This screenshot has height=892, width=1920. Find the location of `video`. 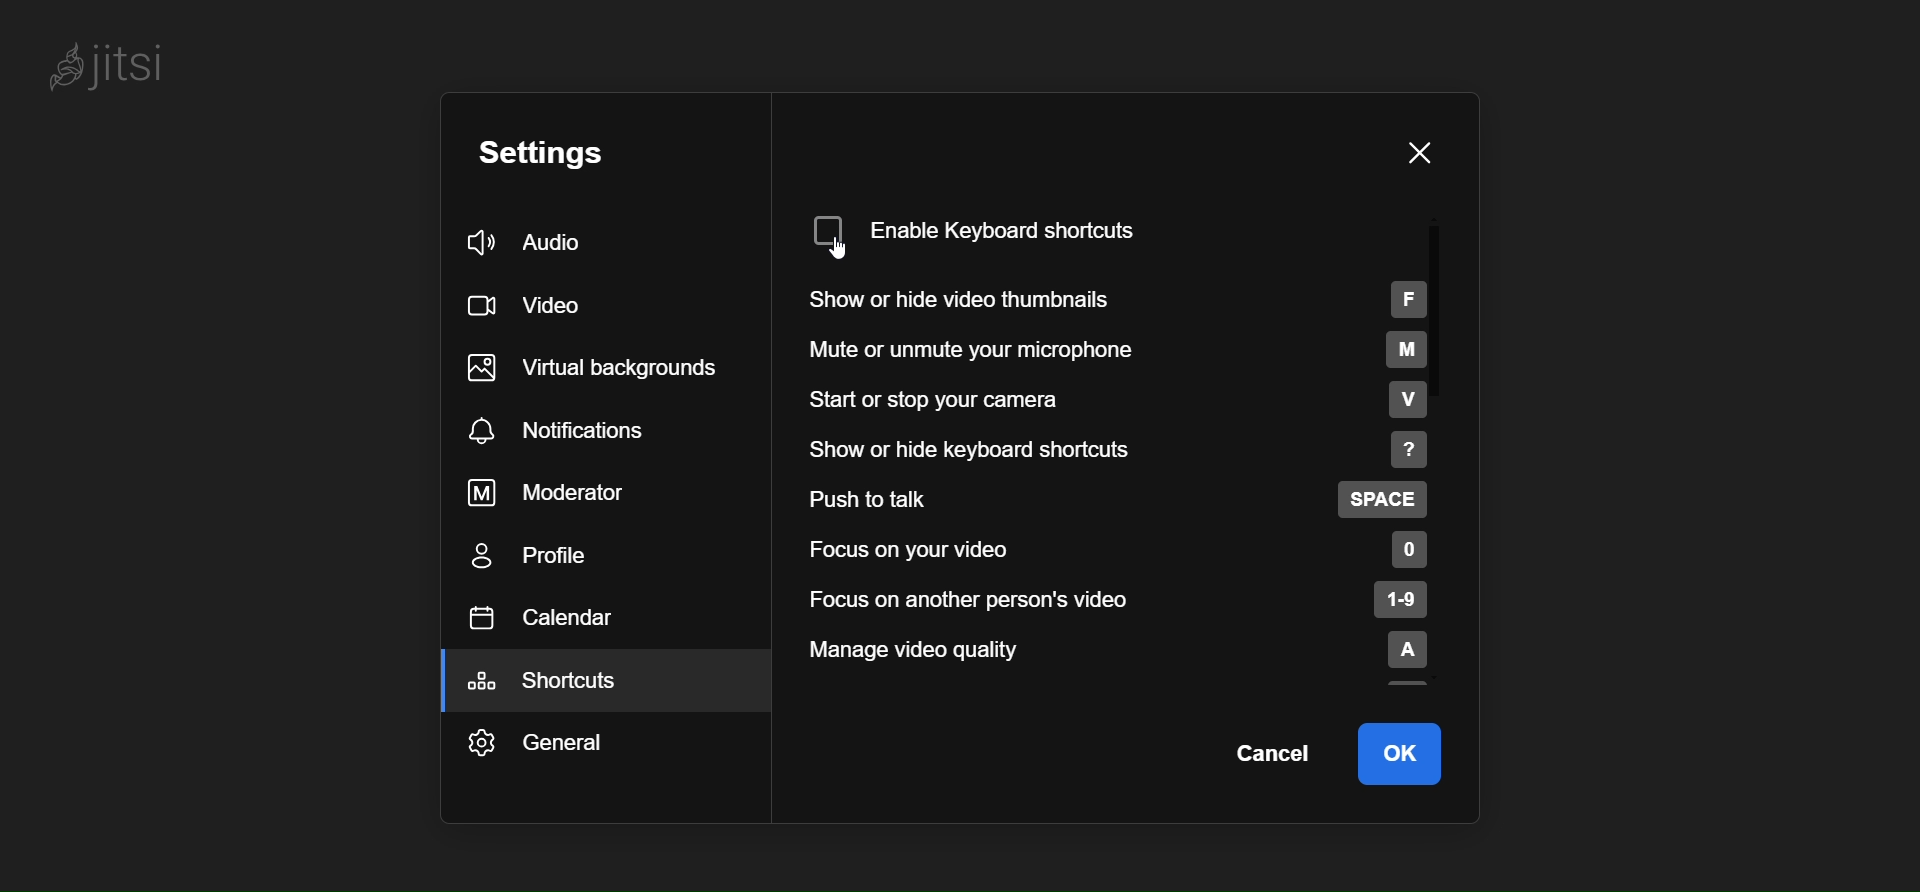

video is located at coordinates (541, 304).